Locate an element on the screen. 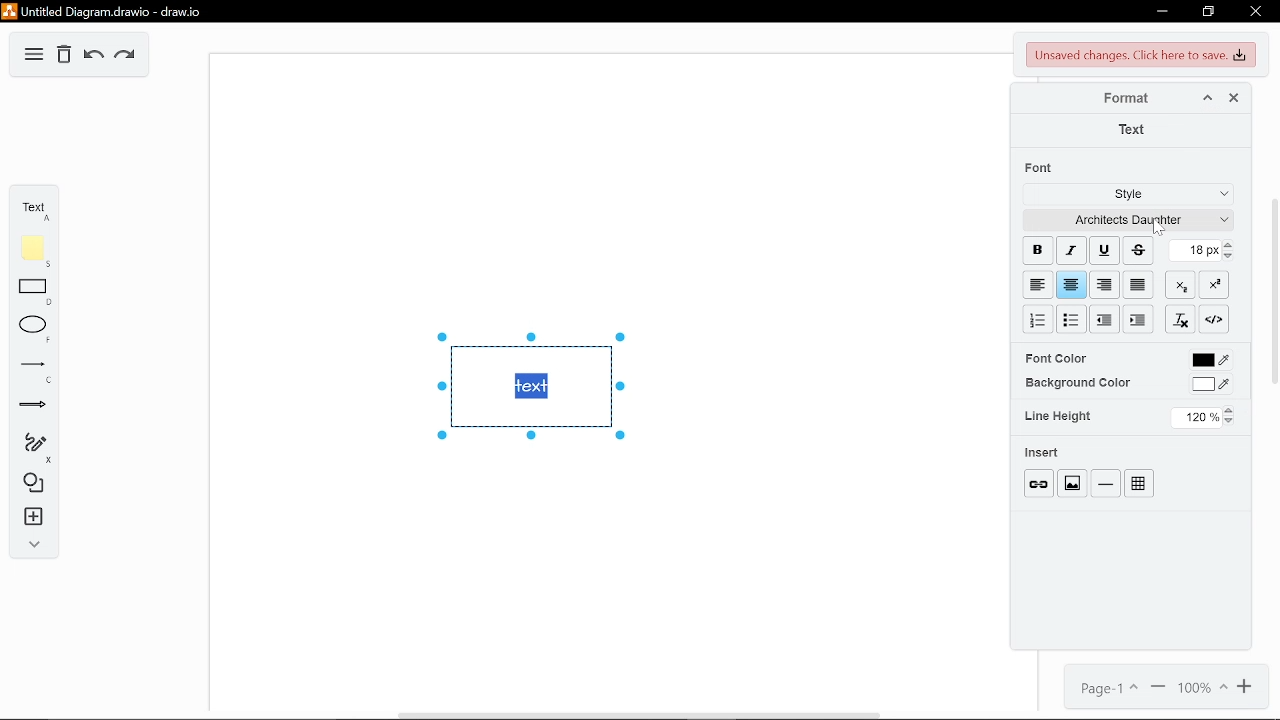 Image resolution: width=1280 pixels, height=720 pixels. background color is located at coordinates (1214, 387).